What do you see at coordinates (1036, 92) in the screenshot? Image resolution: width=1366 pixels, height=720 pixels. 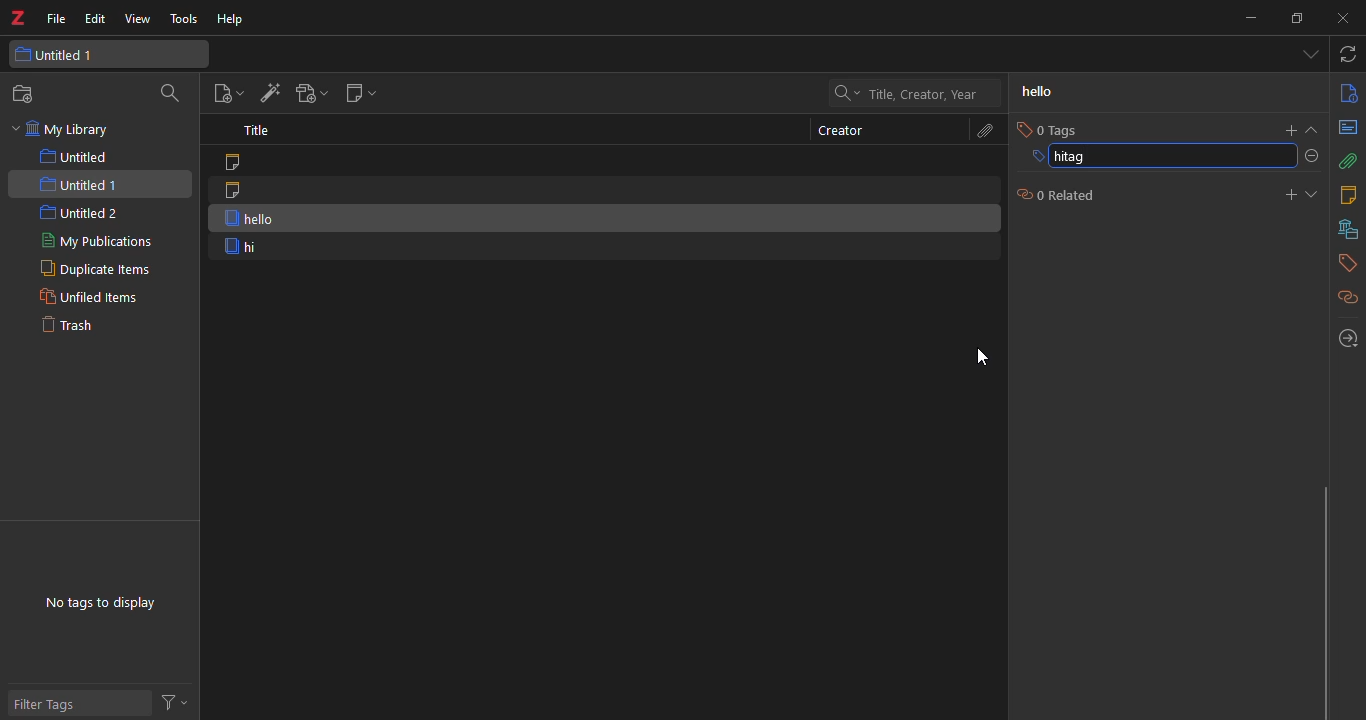 I see `hello` at bounding box center [1036, 92].